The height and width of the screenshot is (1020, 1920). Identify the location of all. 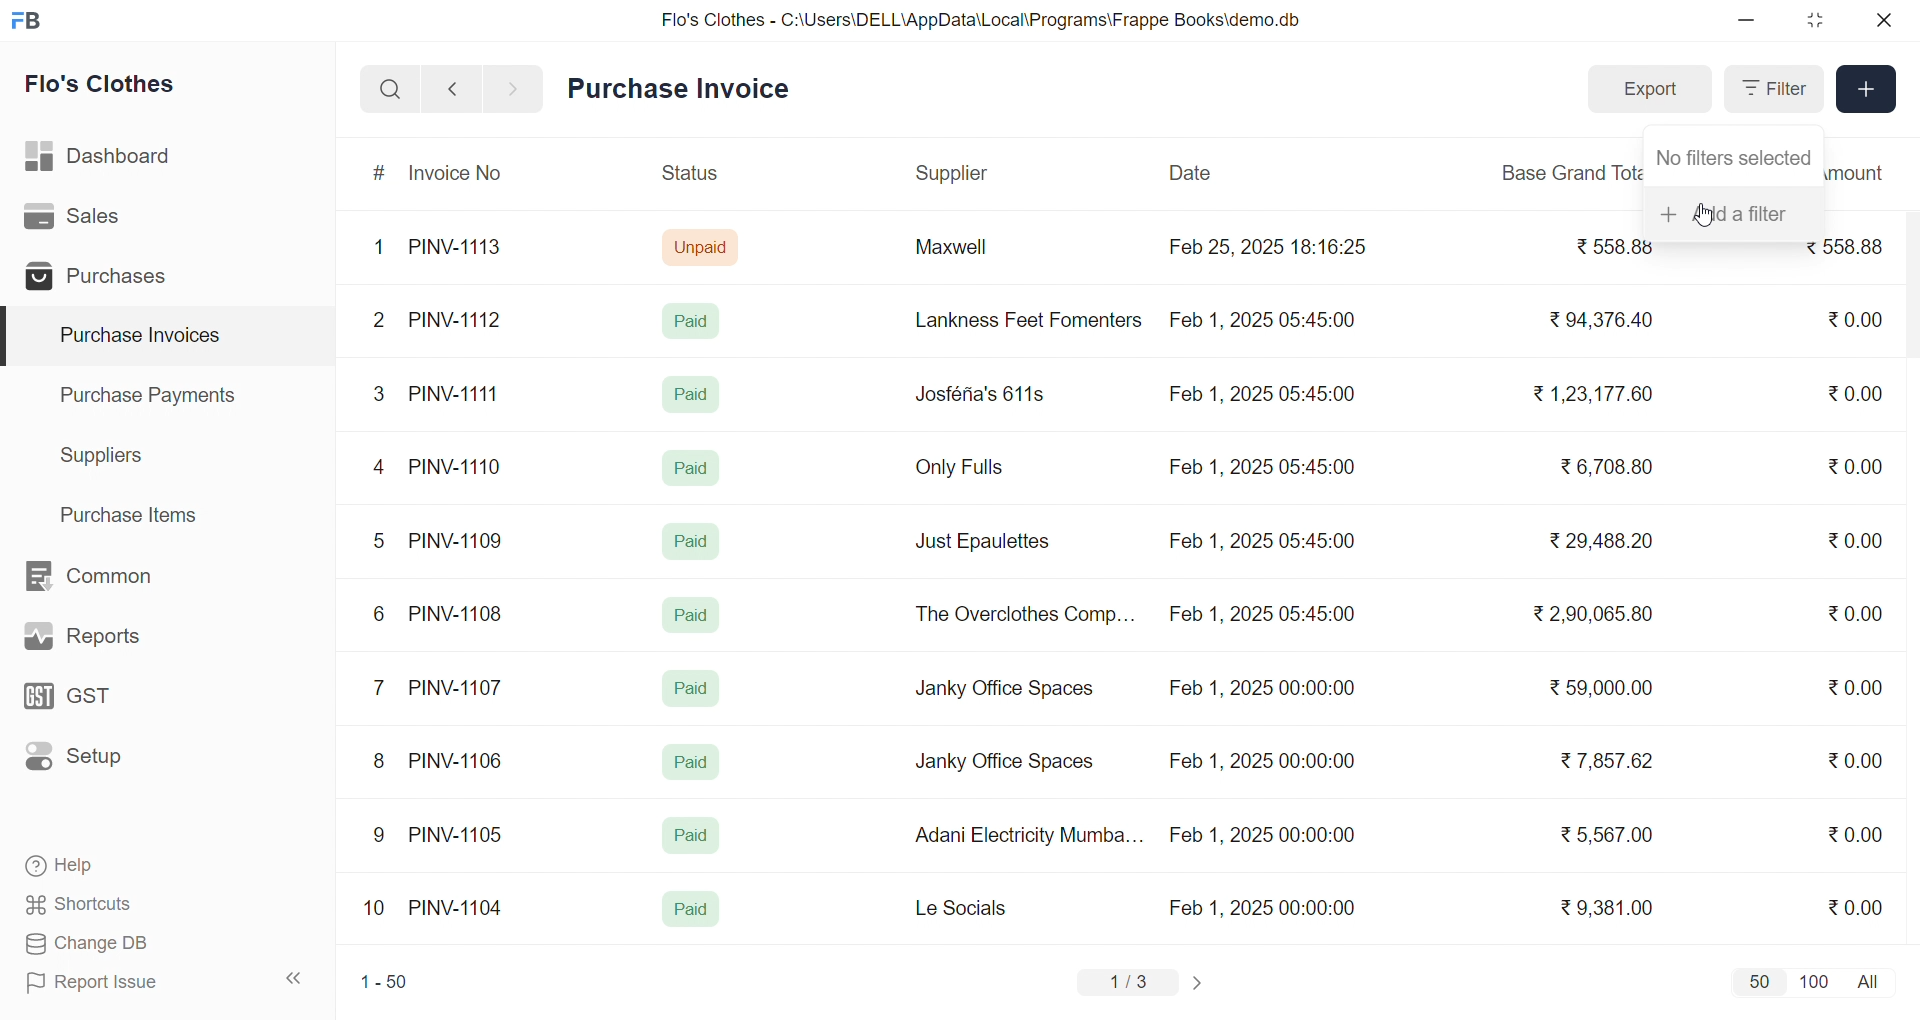
(1872, 980).